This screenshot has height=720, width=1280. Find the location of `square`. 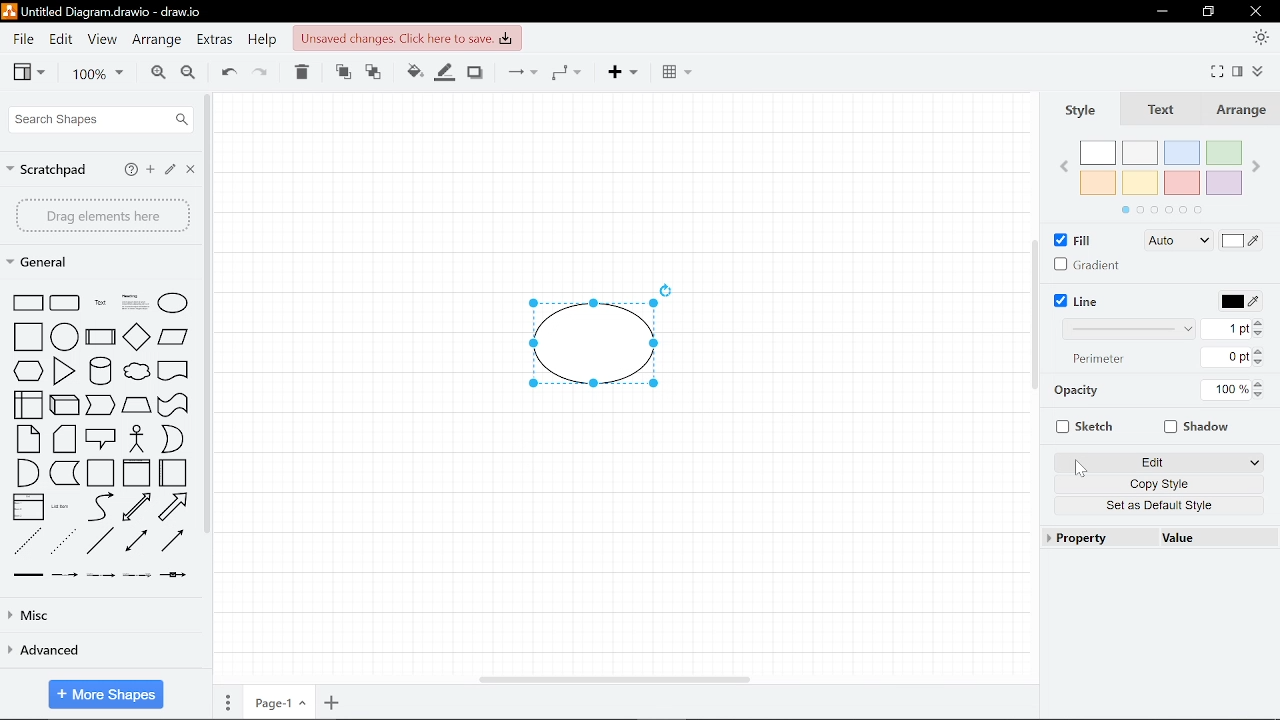

square is located at coordinates (28, 337).